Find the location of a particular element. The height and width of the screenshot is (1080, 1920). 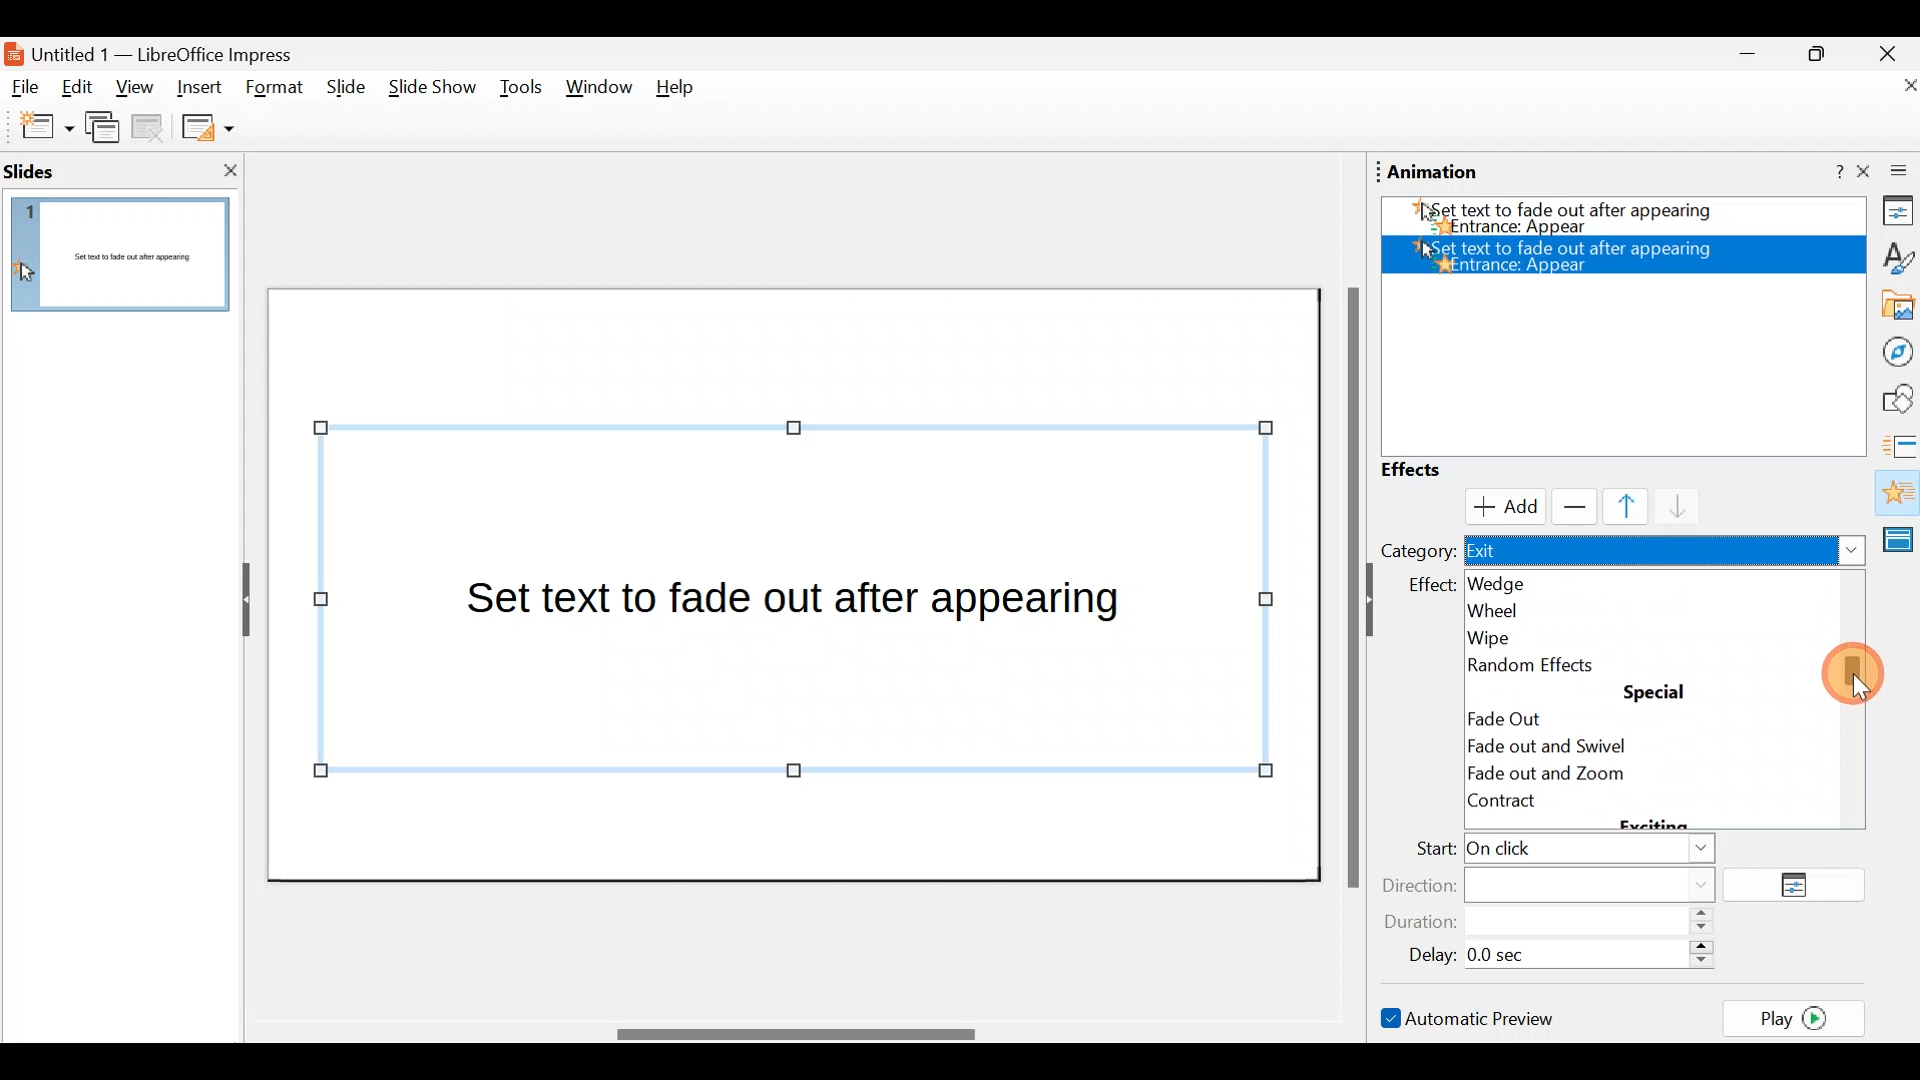

Shapes is located at coordinates (1895, 399).